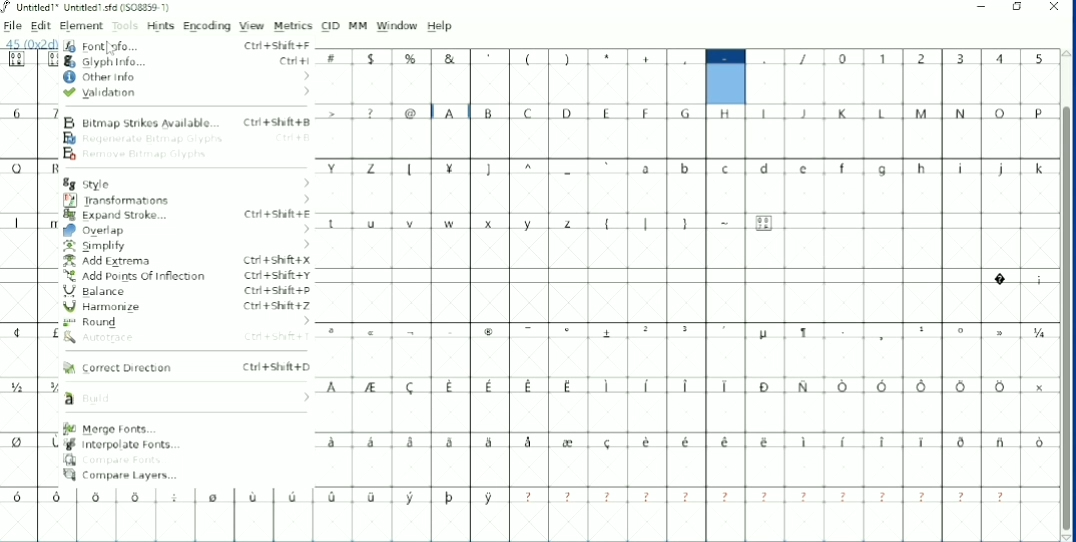  What do you see at coordinates (206, 26) in the screenshot?
I see `Encoding` at bounding box center [206, 26].